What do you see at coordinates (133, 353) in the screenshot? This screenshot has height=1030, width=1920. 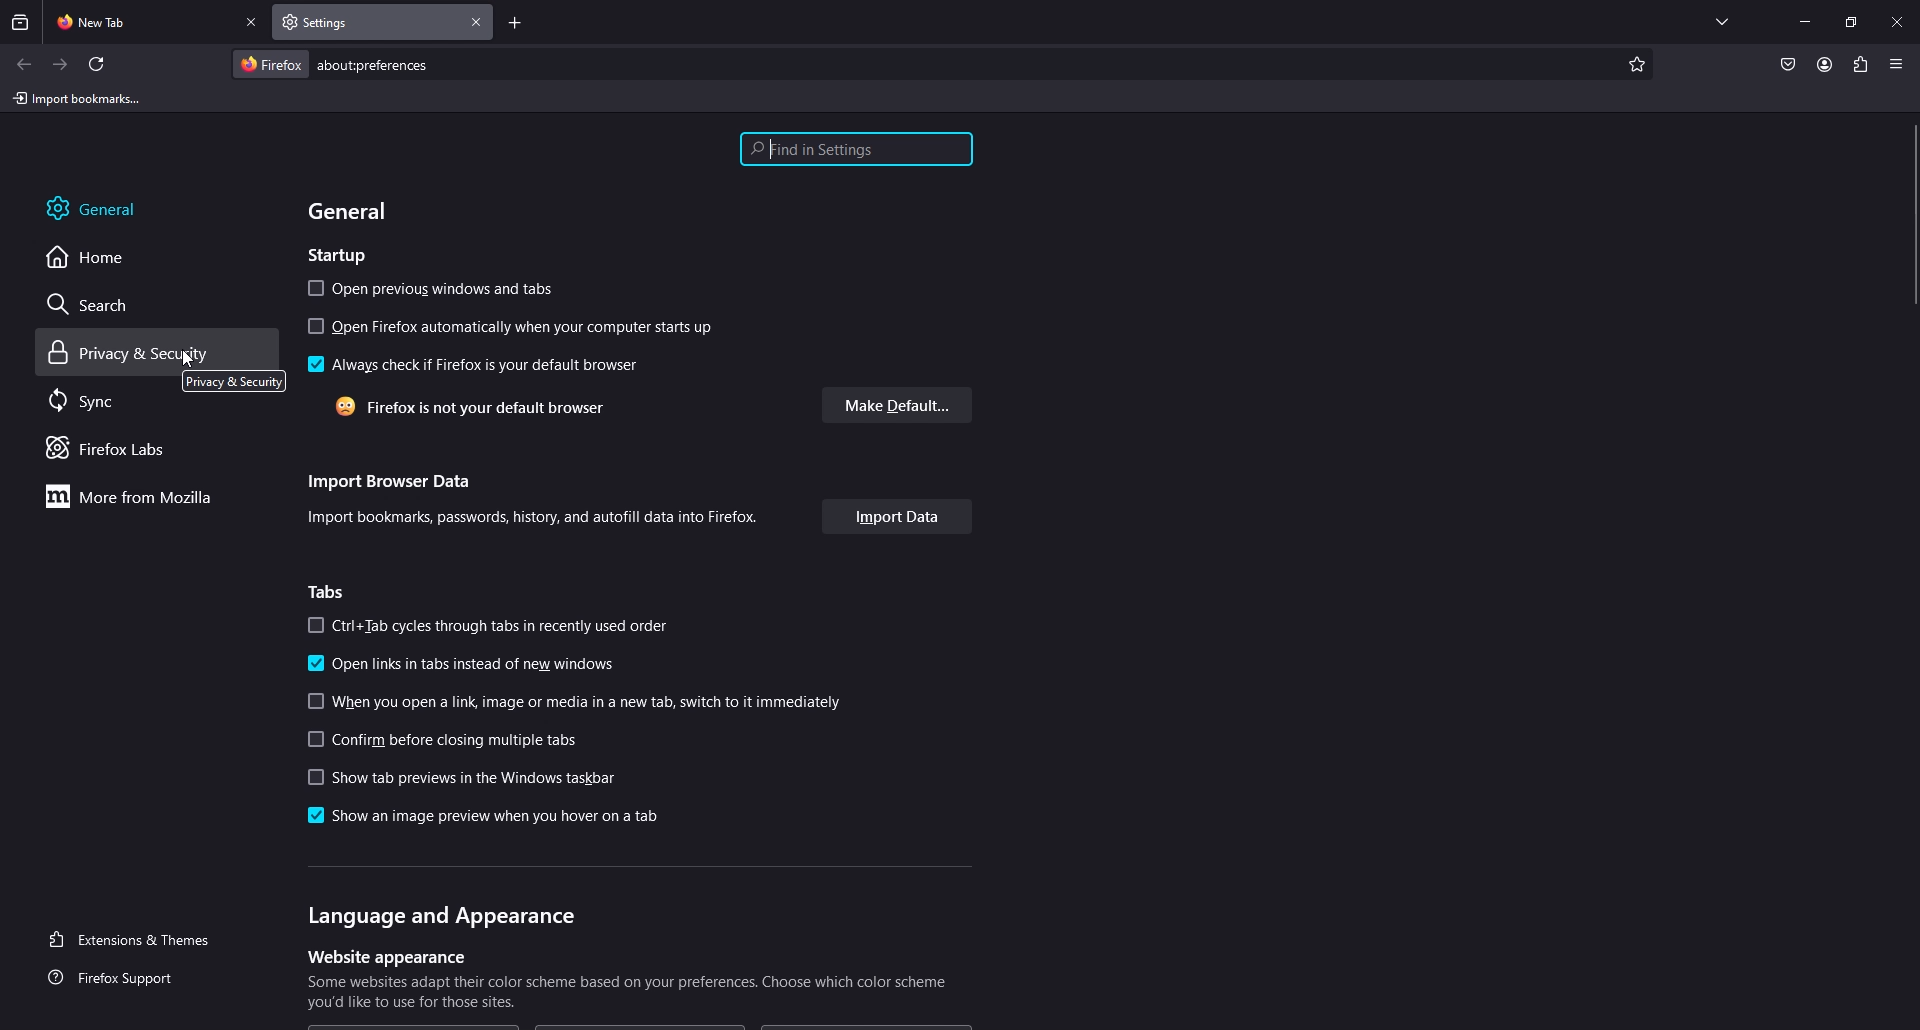 I see `privacy and security` at bounding box center [133, 353].